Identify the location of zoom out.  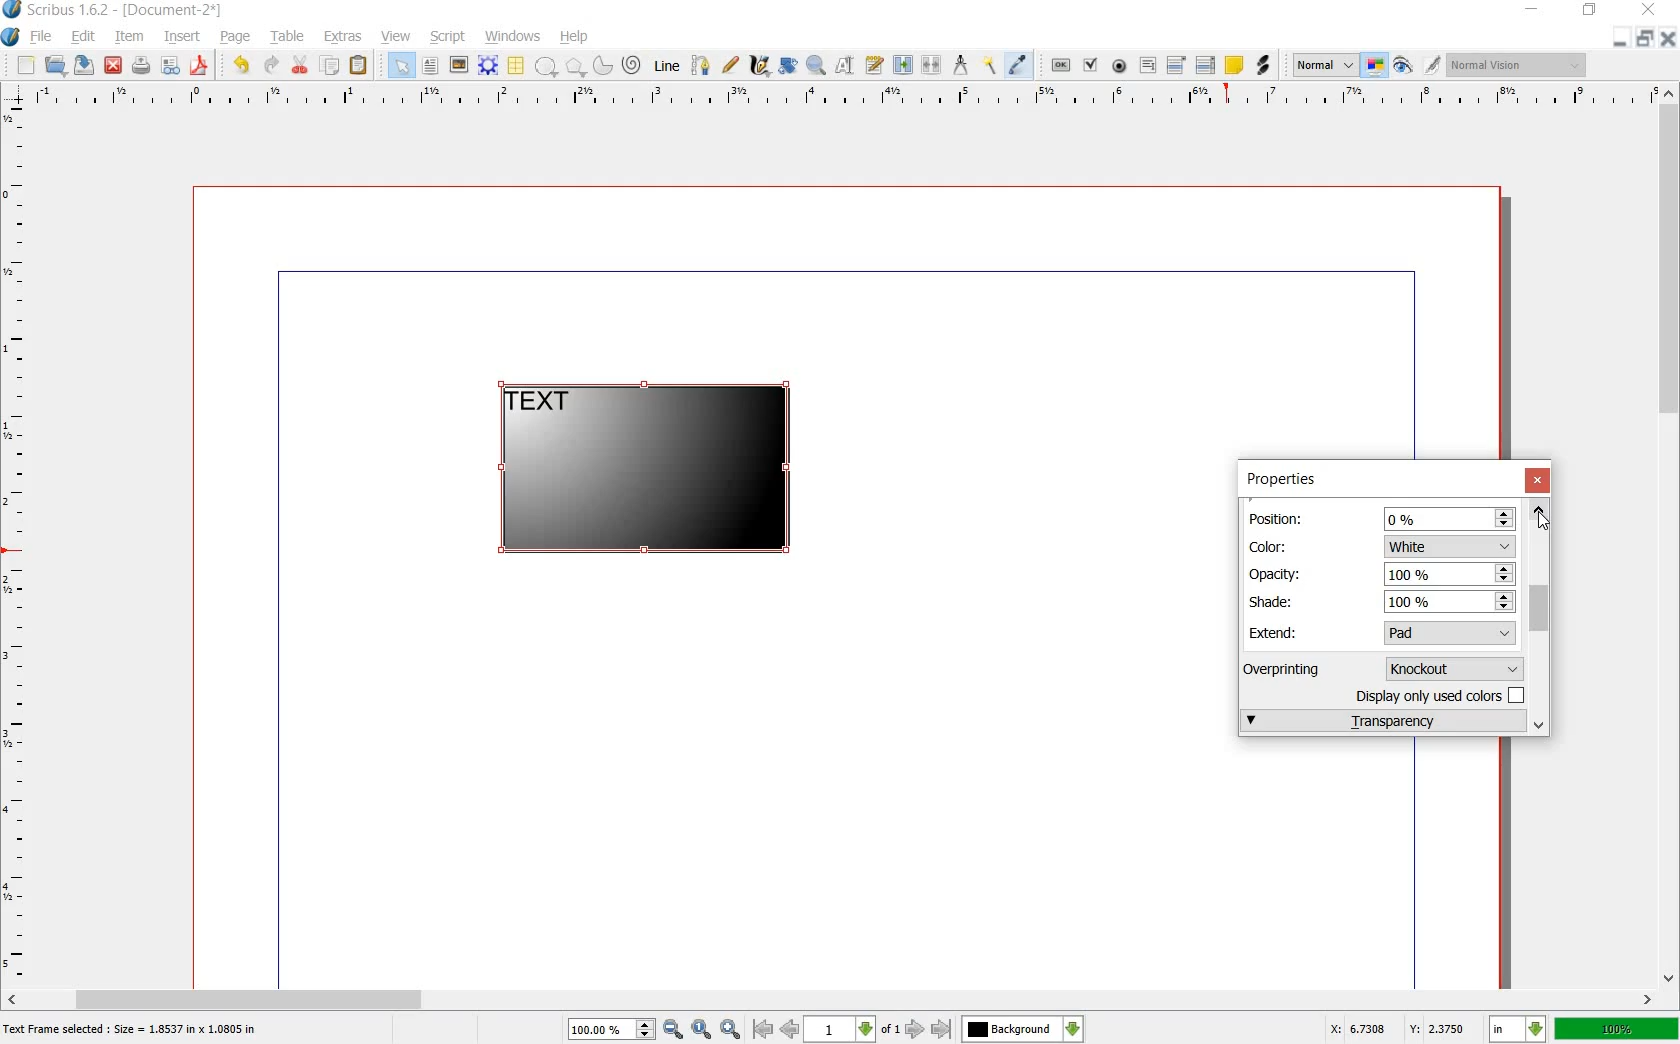
(673, 1030).